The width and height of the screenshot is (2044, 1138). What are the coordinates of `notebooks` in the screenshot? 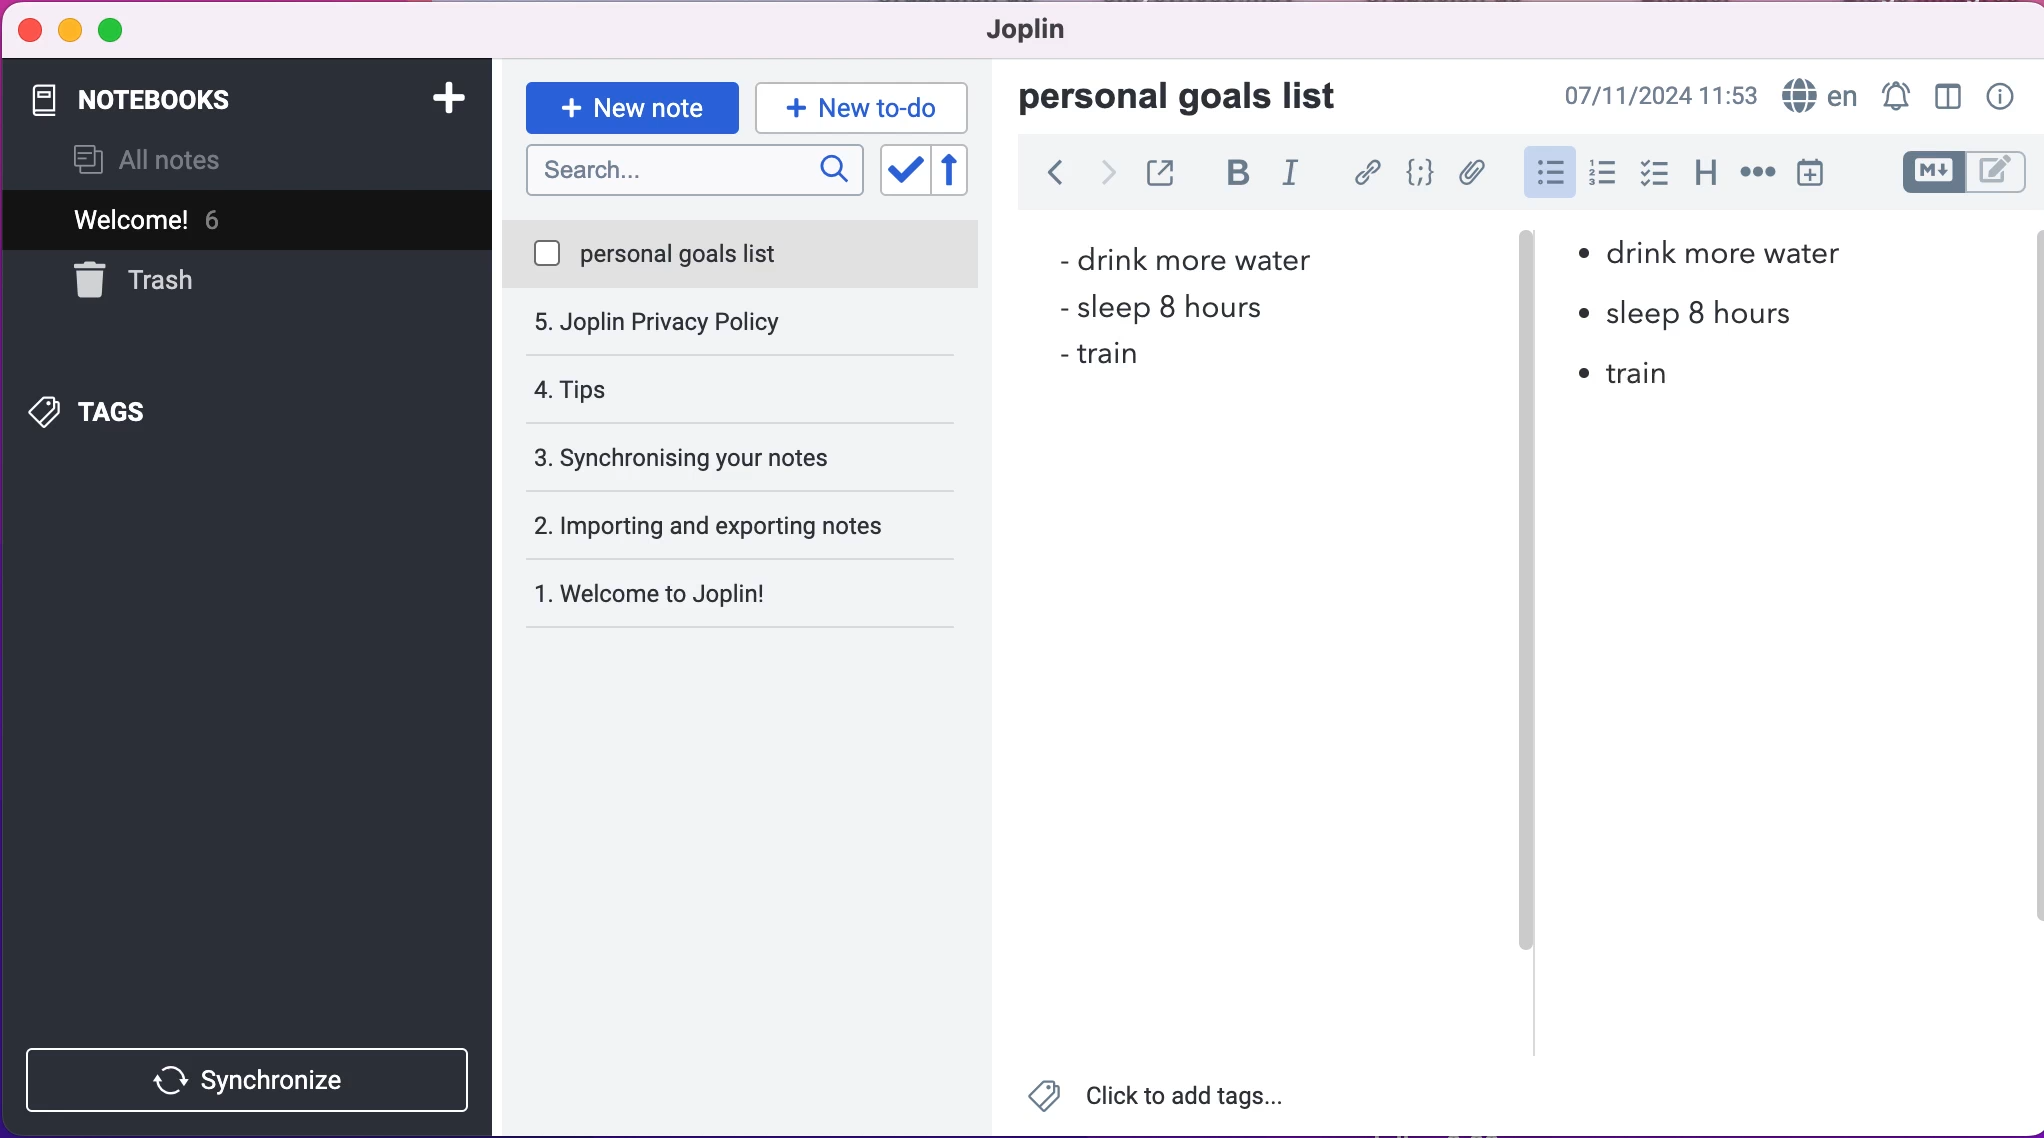 It's located at (198, 99).